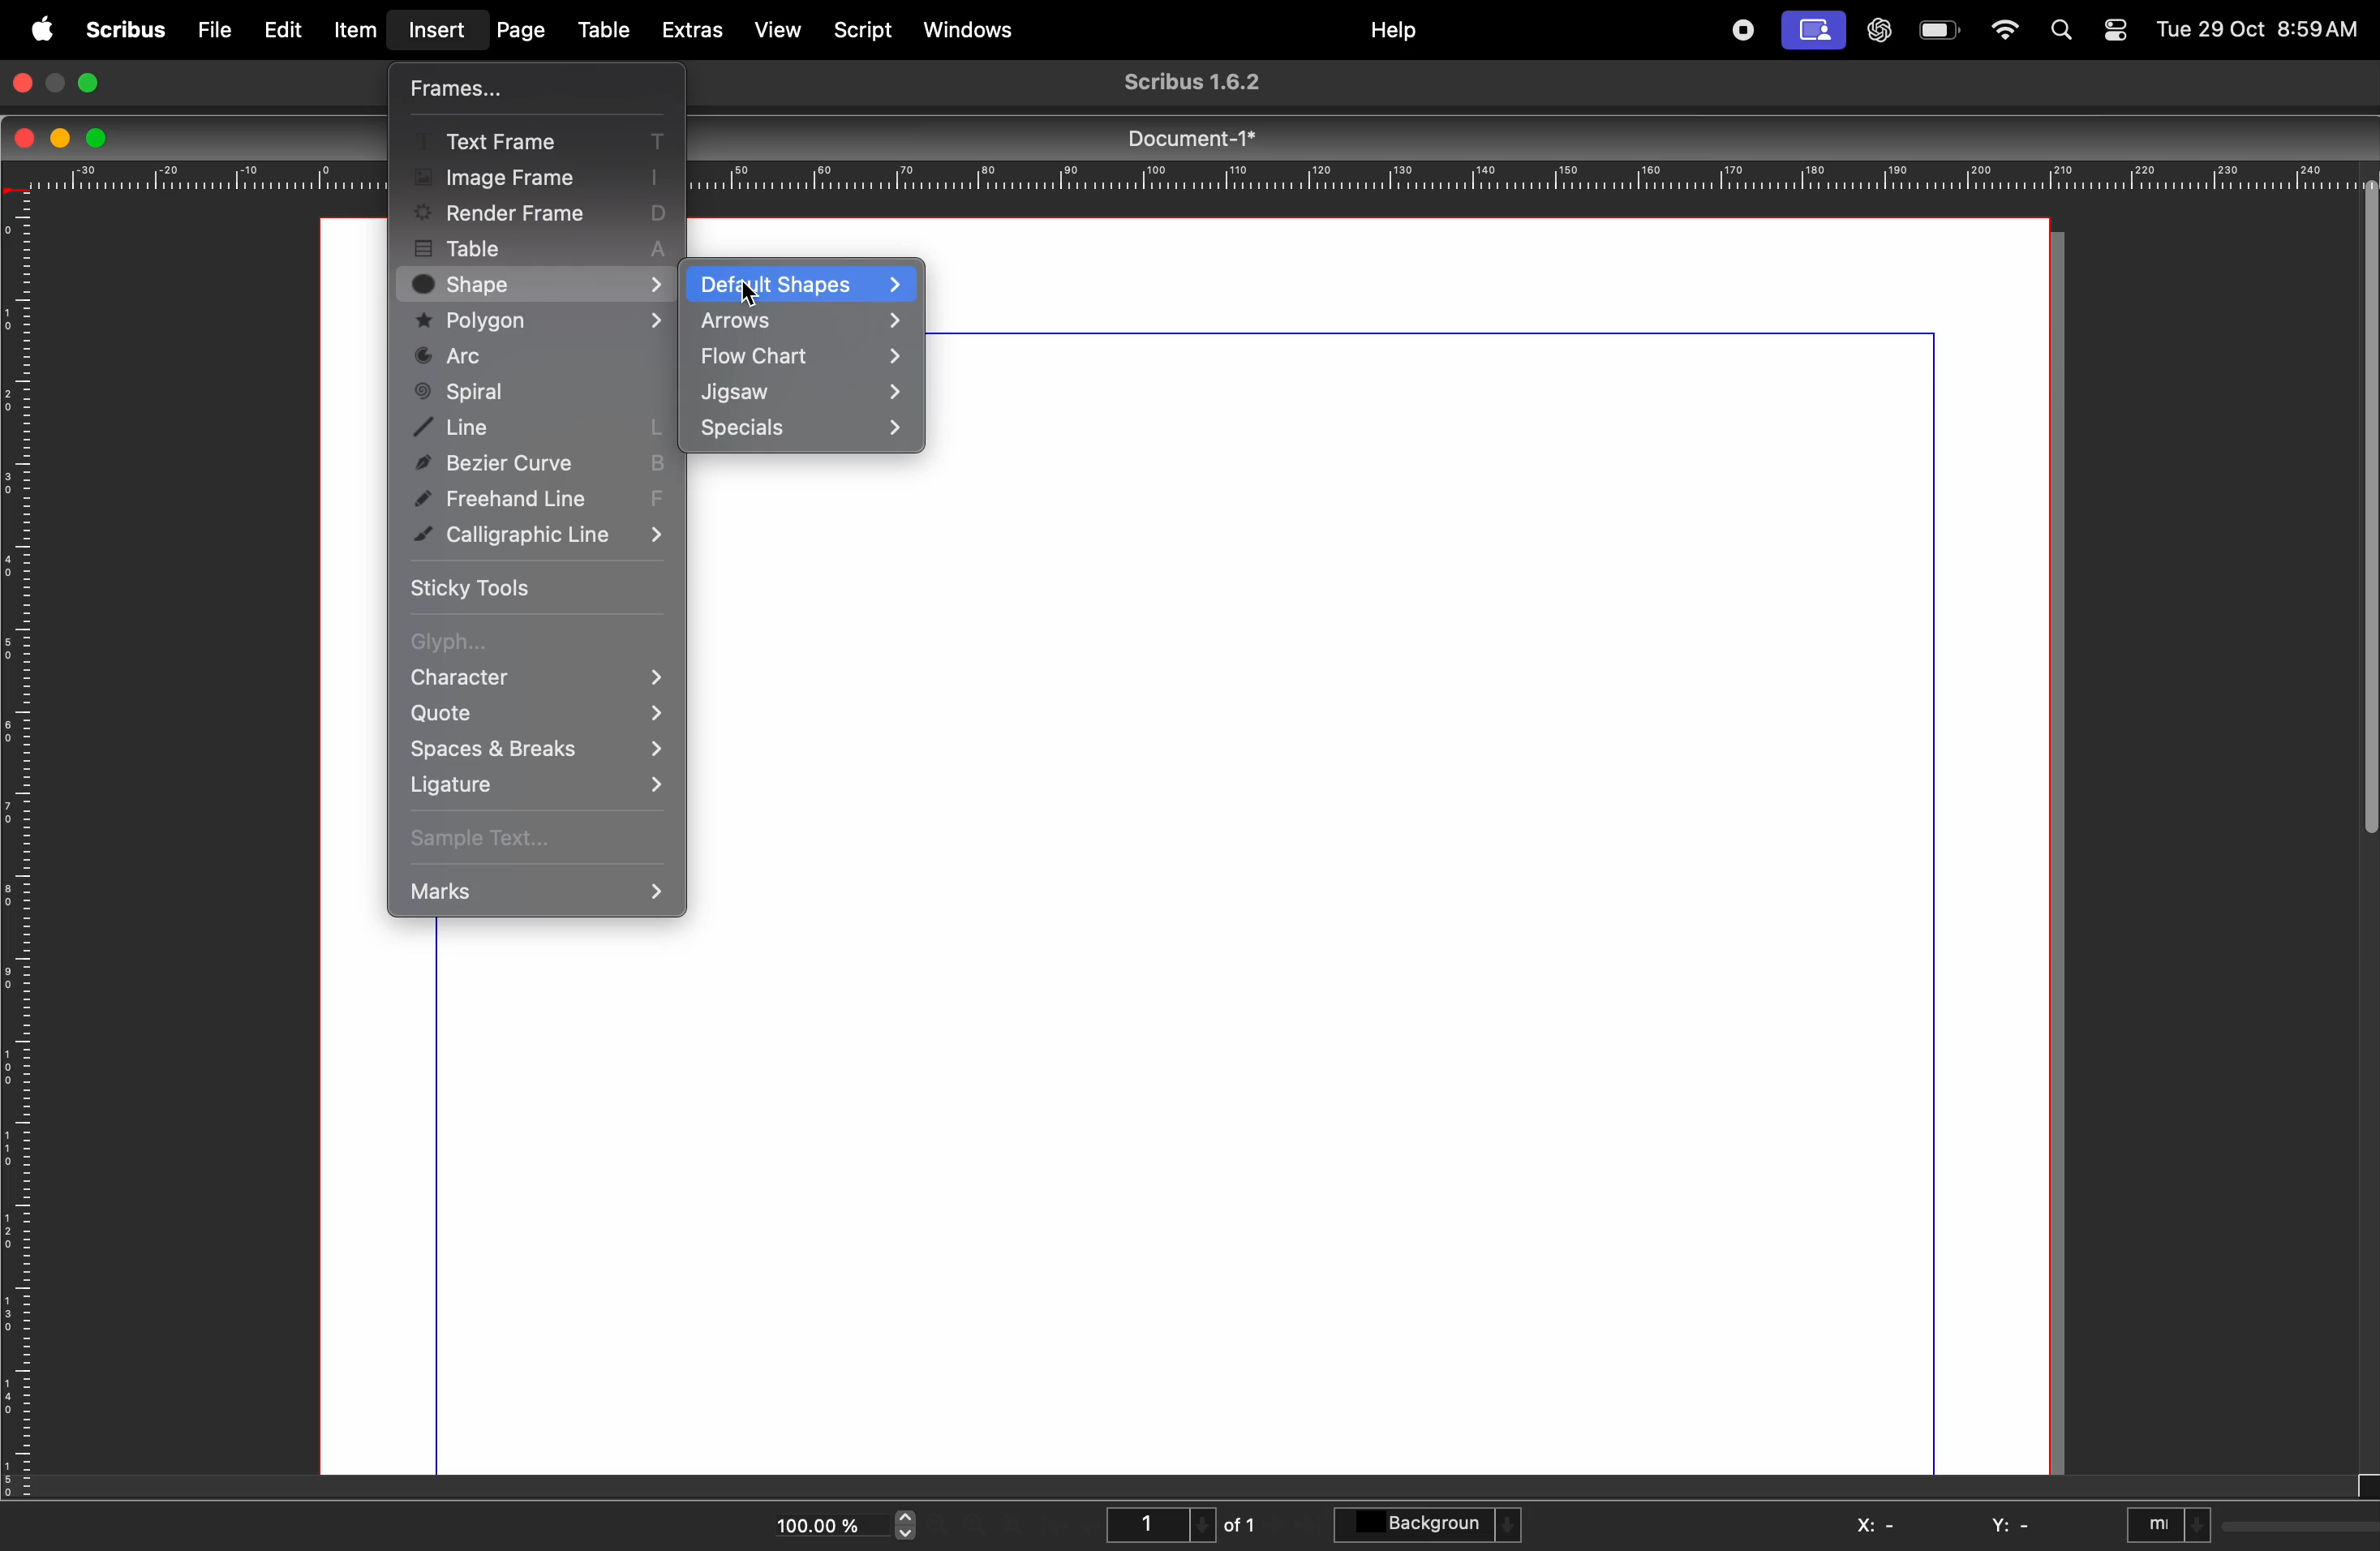 Image resolution: width=2380 pixels, height=1551 pixels. What do you see at coordinates (2112, 23) in the screenshot?
I see `toggle` at bounding box center [2112, 23].